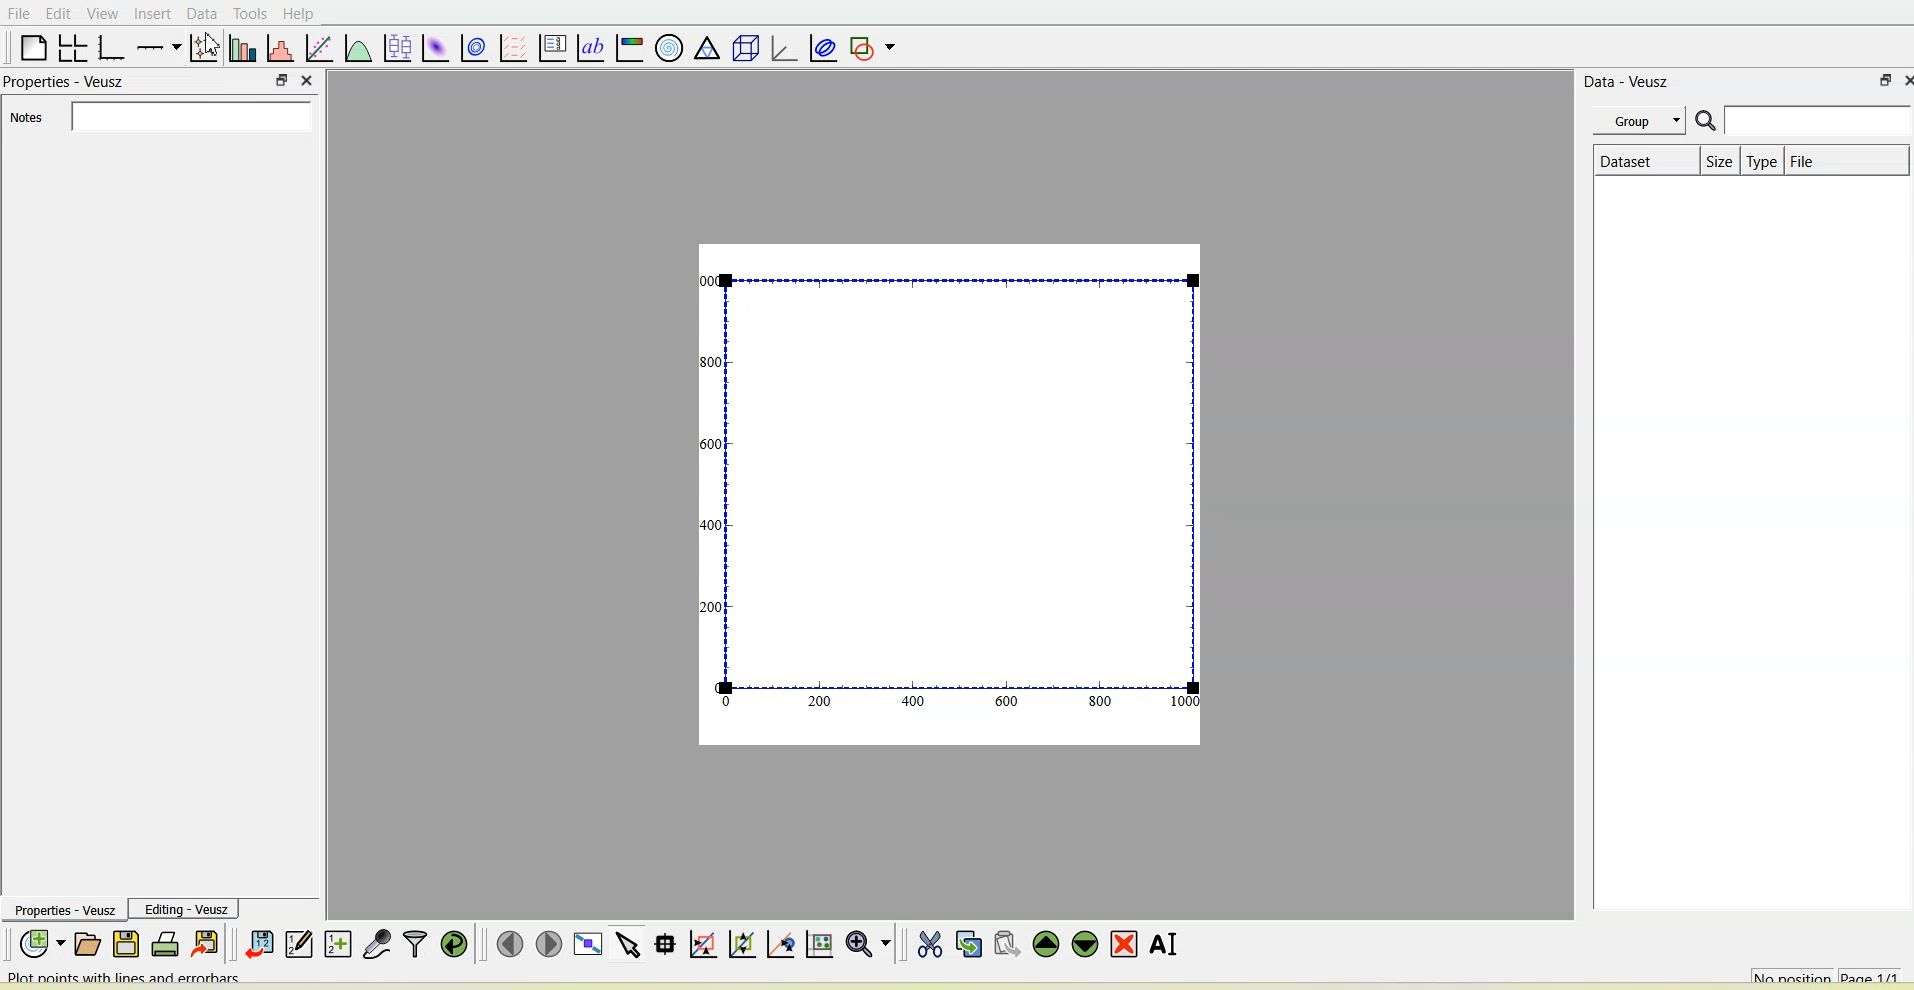 This screenshot has width=1914, height=990. I want to click on Page 1/1, so click(1877, 975).